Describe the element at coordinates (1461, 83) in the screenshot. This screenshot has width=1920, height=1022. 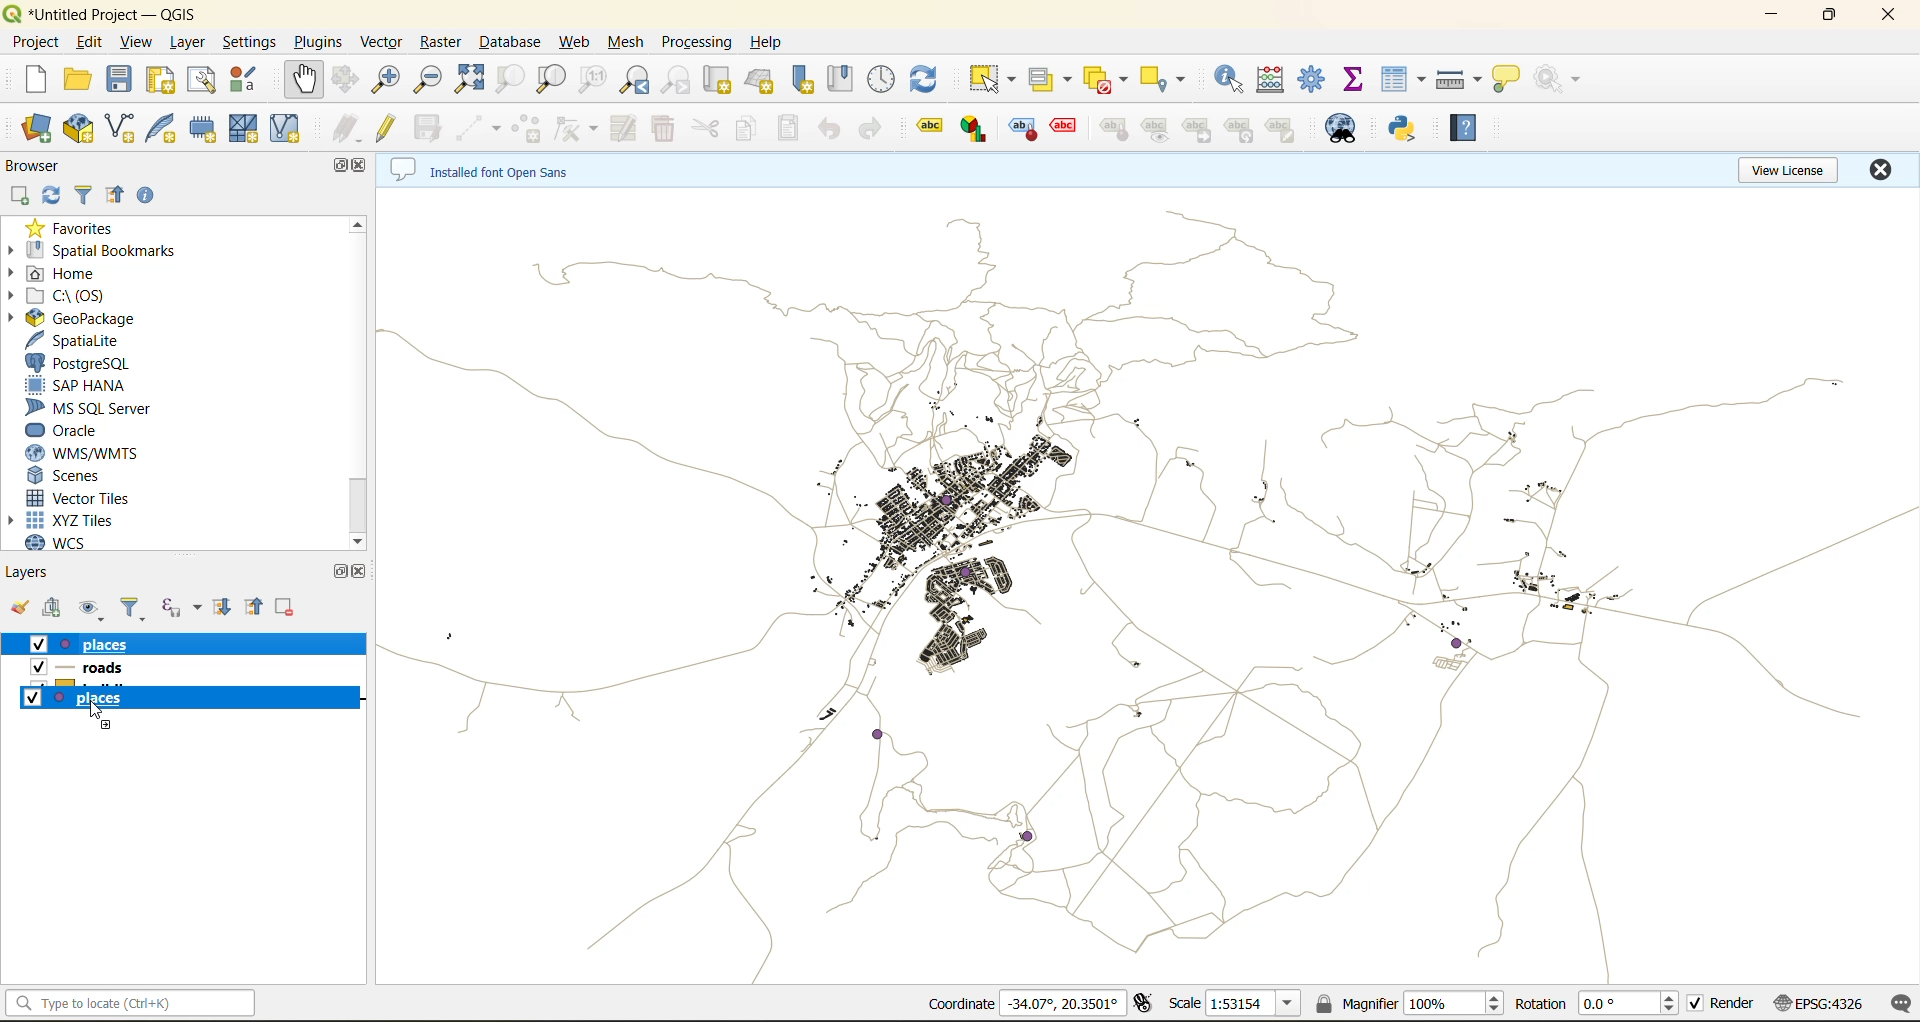
I see `measure line` at that location.